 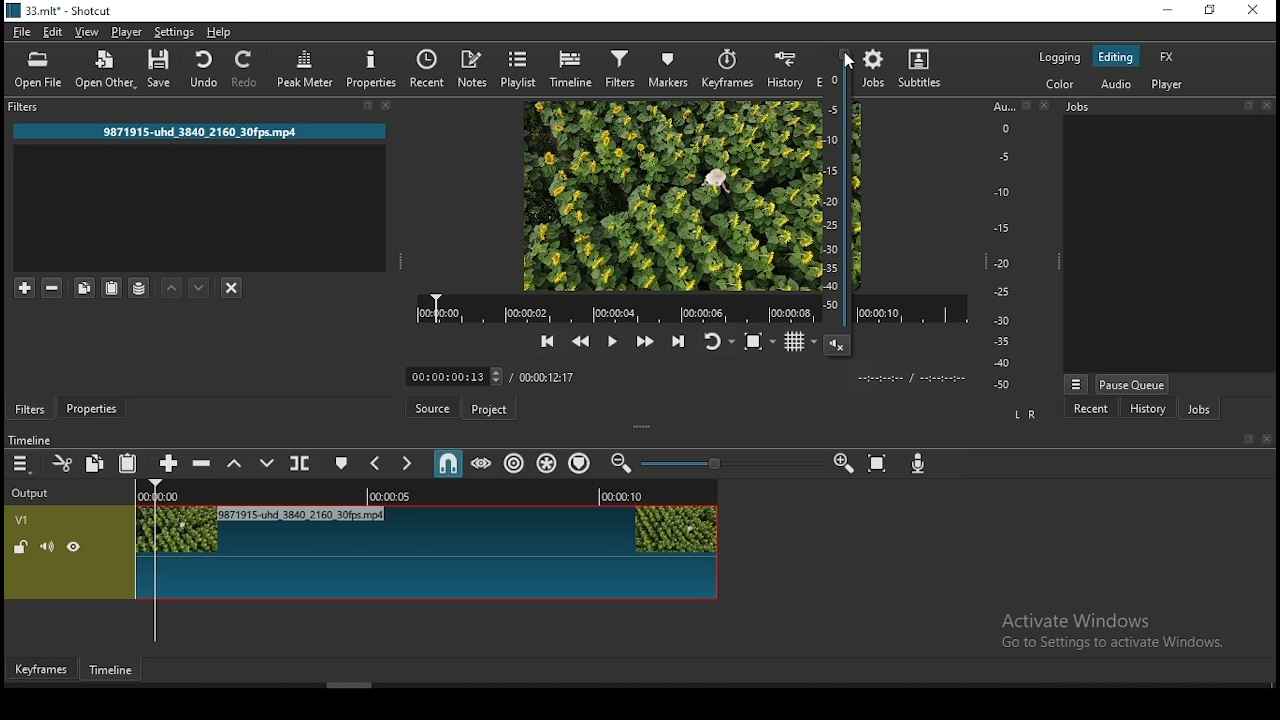 What do you see at coordinates (74, 547) in the screenshot?
I see `hide` at bounding box center [74, 547].